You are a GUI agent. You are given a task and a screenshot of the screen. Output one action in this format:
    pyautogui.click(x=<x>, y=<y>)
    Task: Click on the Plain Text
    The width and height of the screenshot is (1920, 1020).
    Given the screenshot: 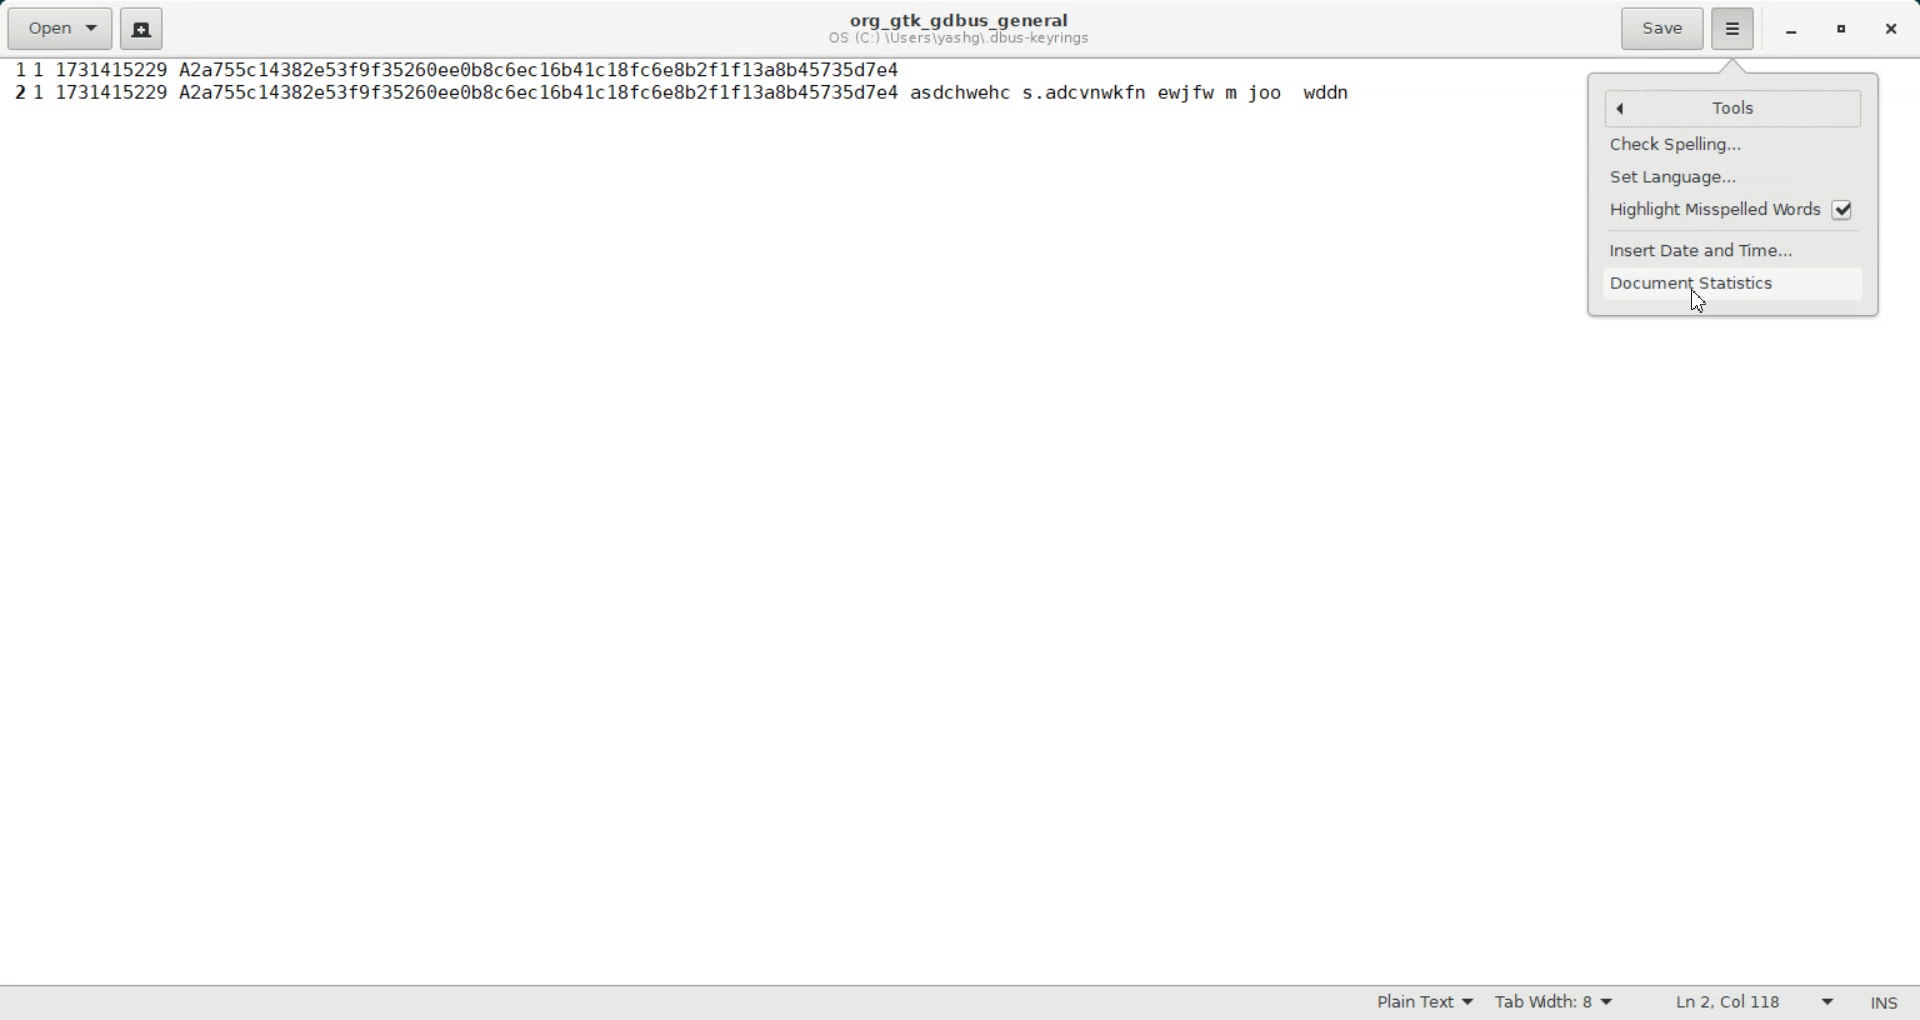 What is the action you would take?
    pyautogui.click(x=1422, y=1002)
    